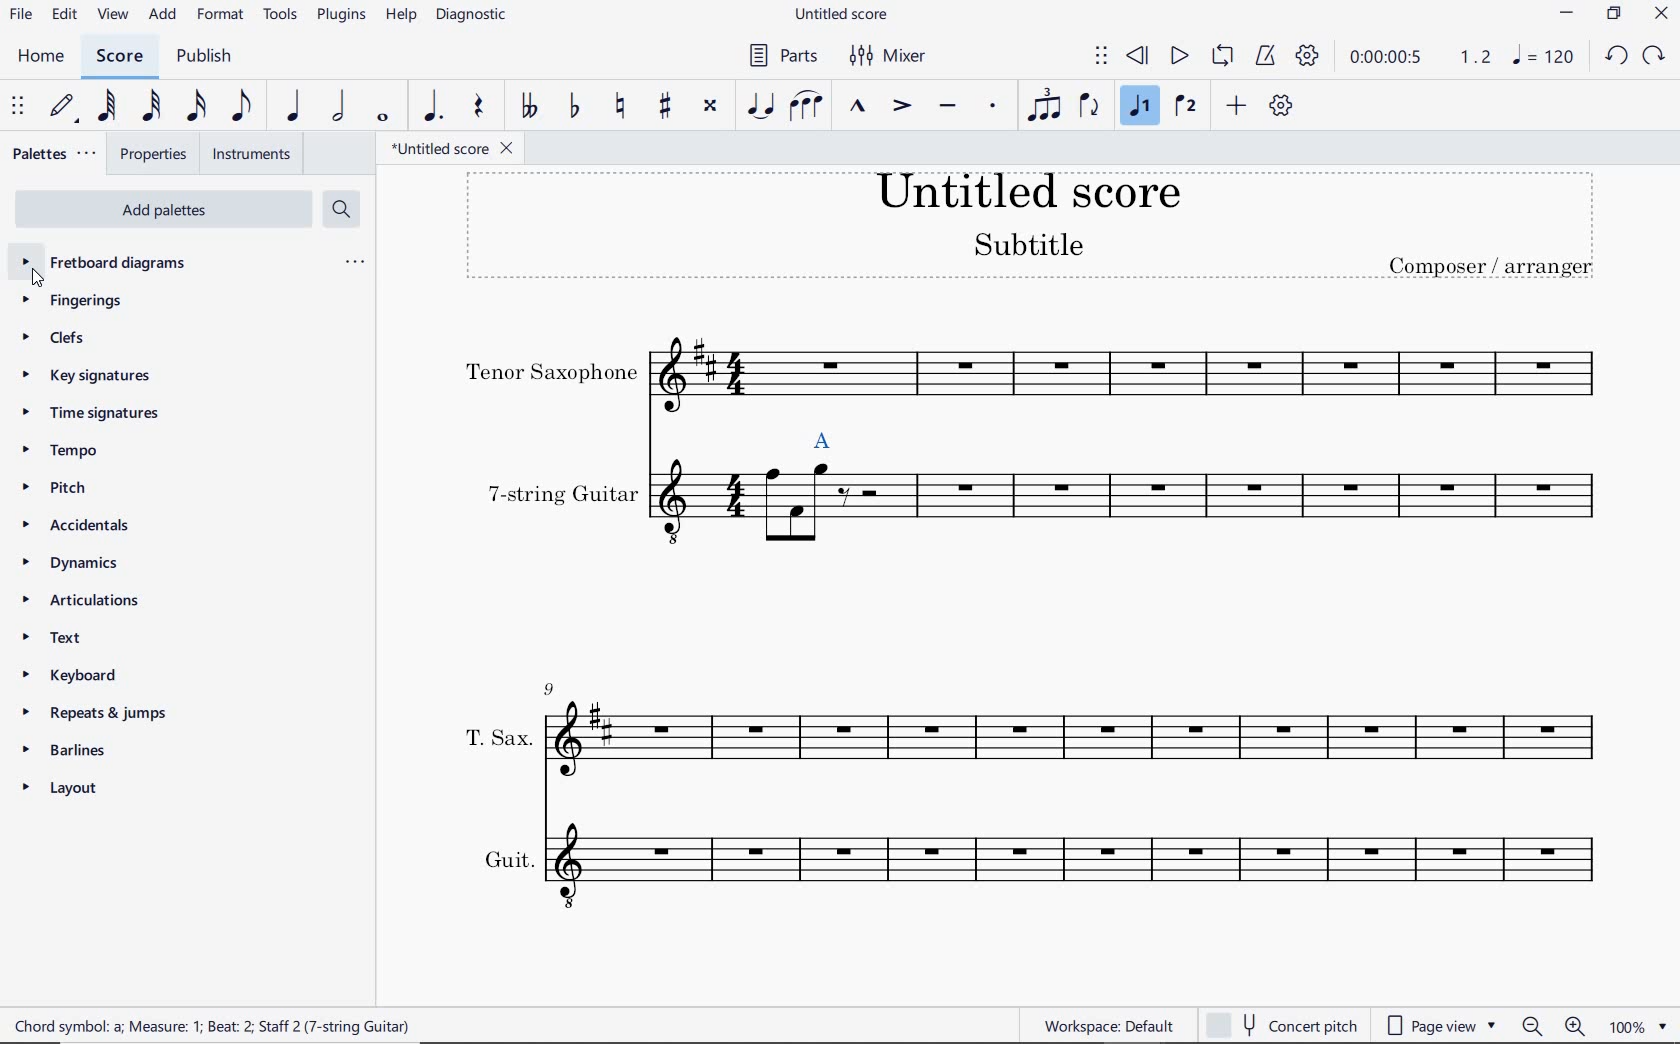 The image size is (1680, 1044). What do you see at coordinates (856, 107) in the screenshot?
I see `MARCATO` at bounding box center [856, 107].